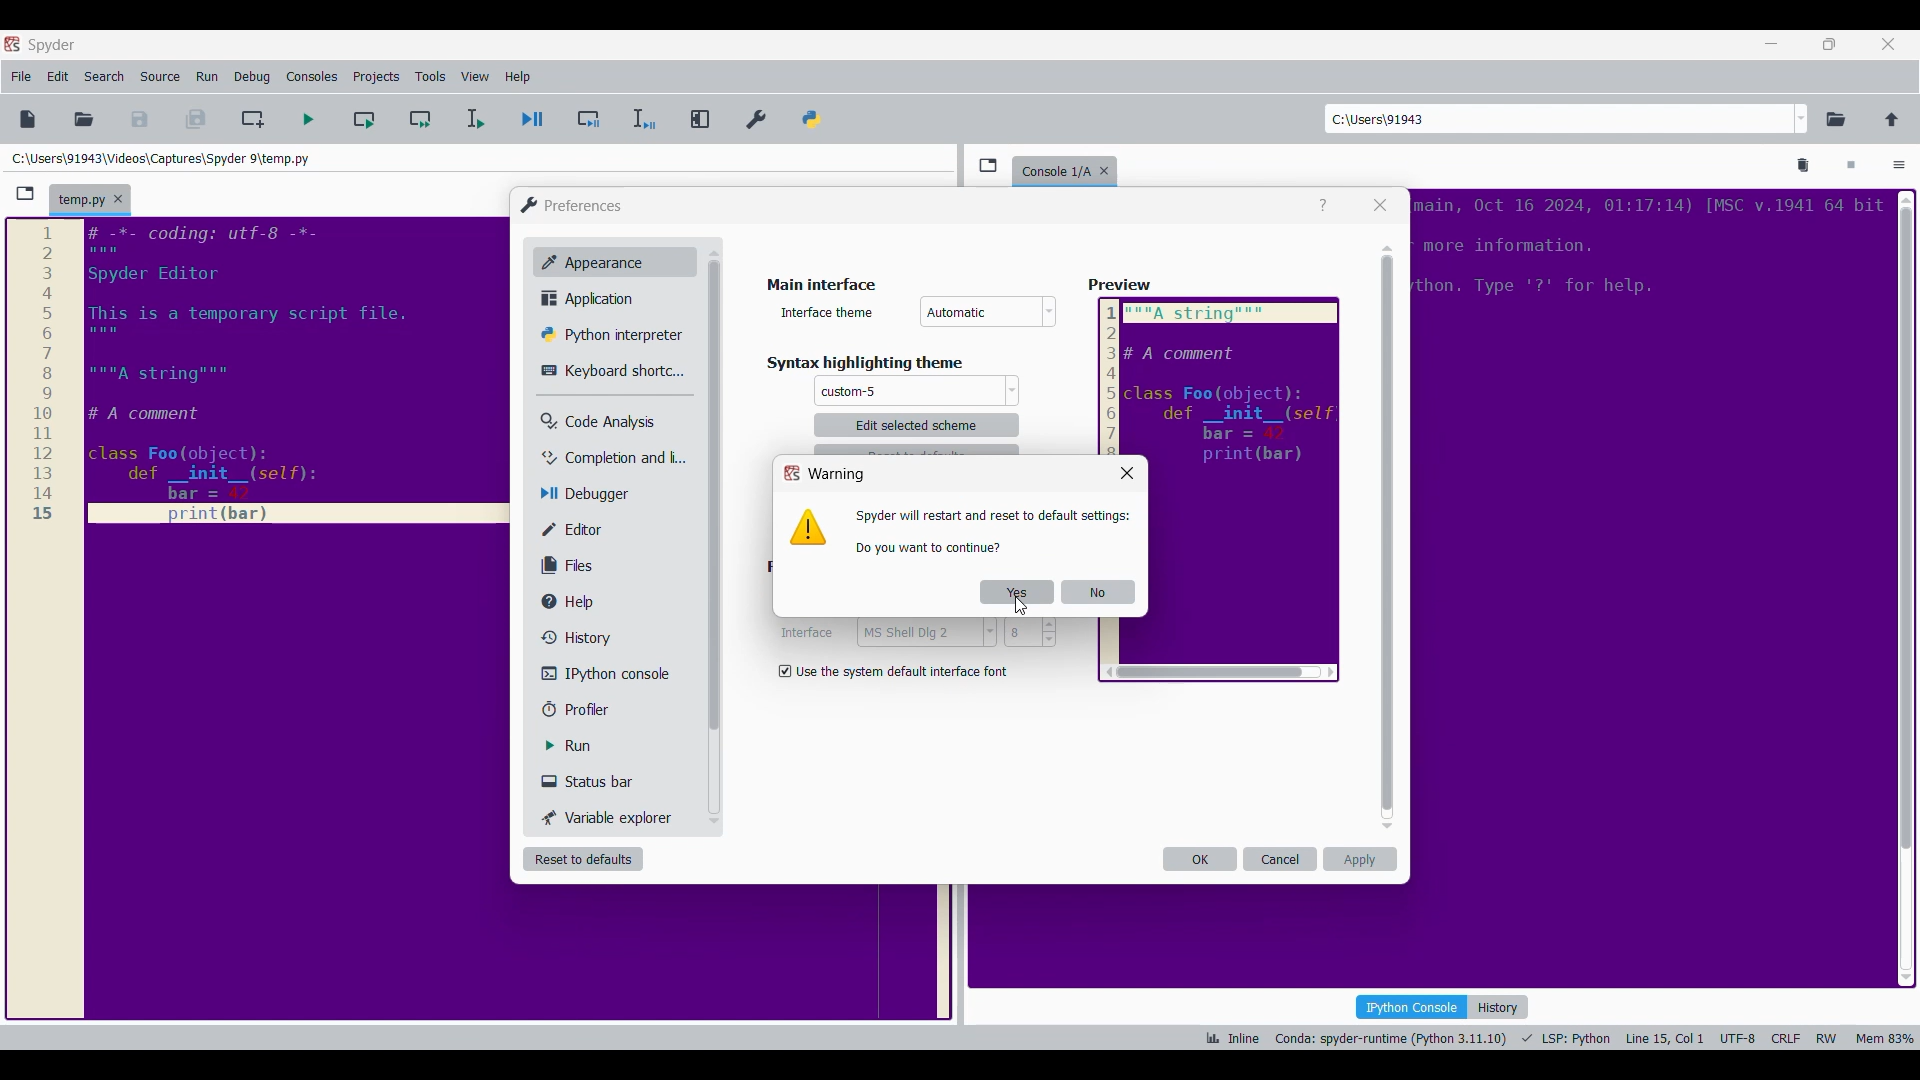 The height and width of the screenshot is (1080, 1920). I want to click on Enter location, so click(1559, 119).